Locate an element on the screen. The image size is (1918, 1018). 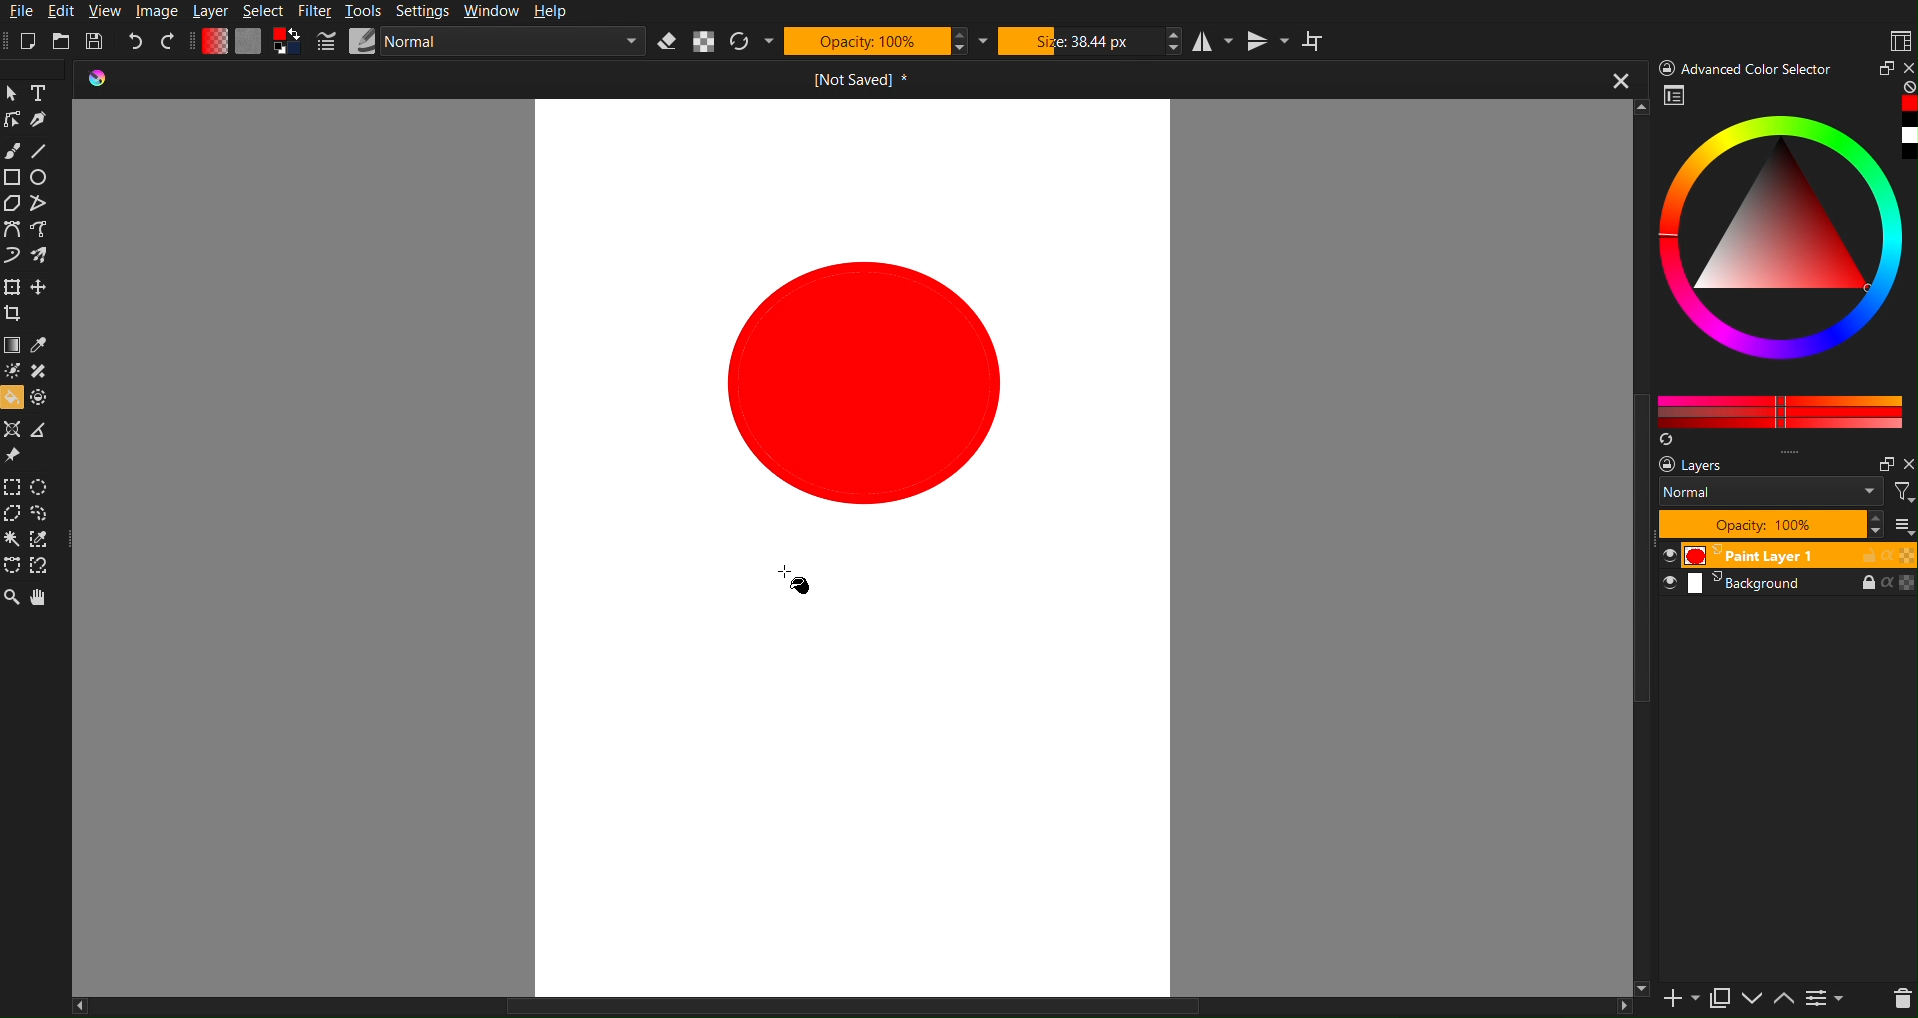
Gradient is located at coordinates (213, 42).